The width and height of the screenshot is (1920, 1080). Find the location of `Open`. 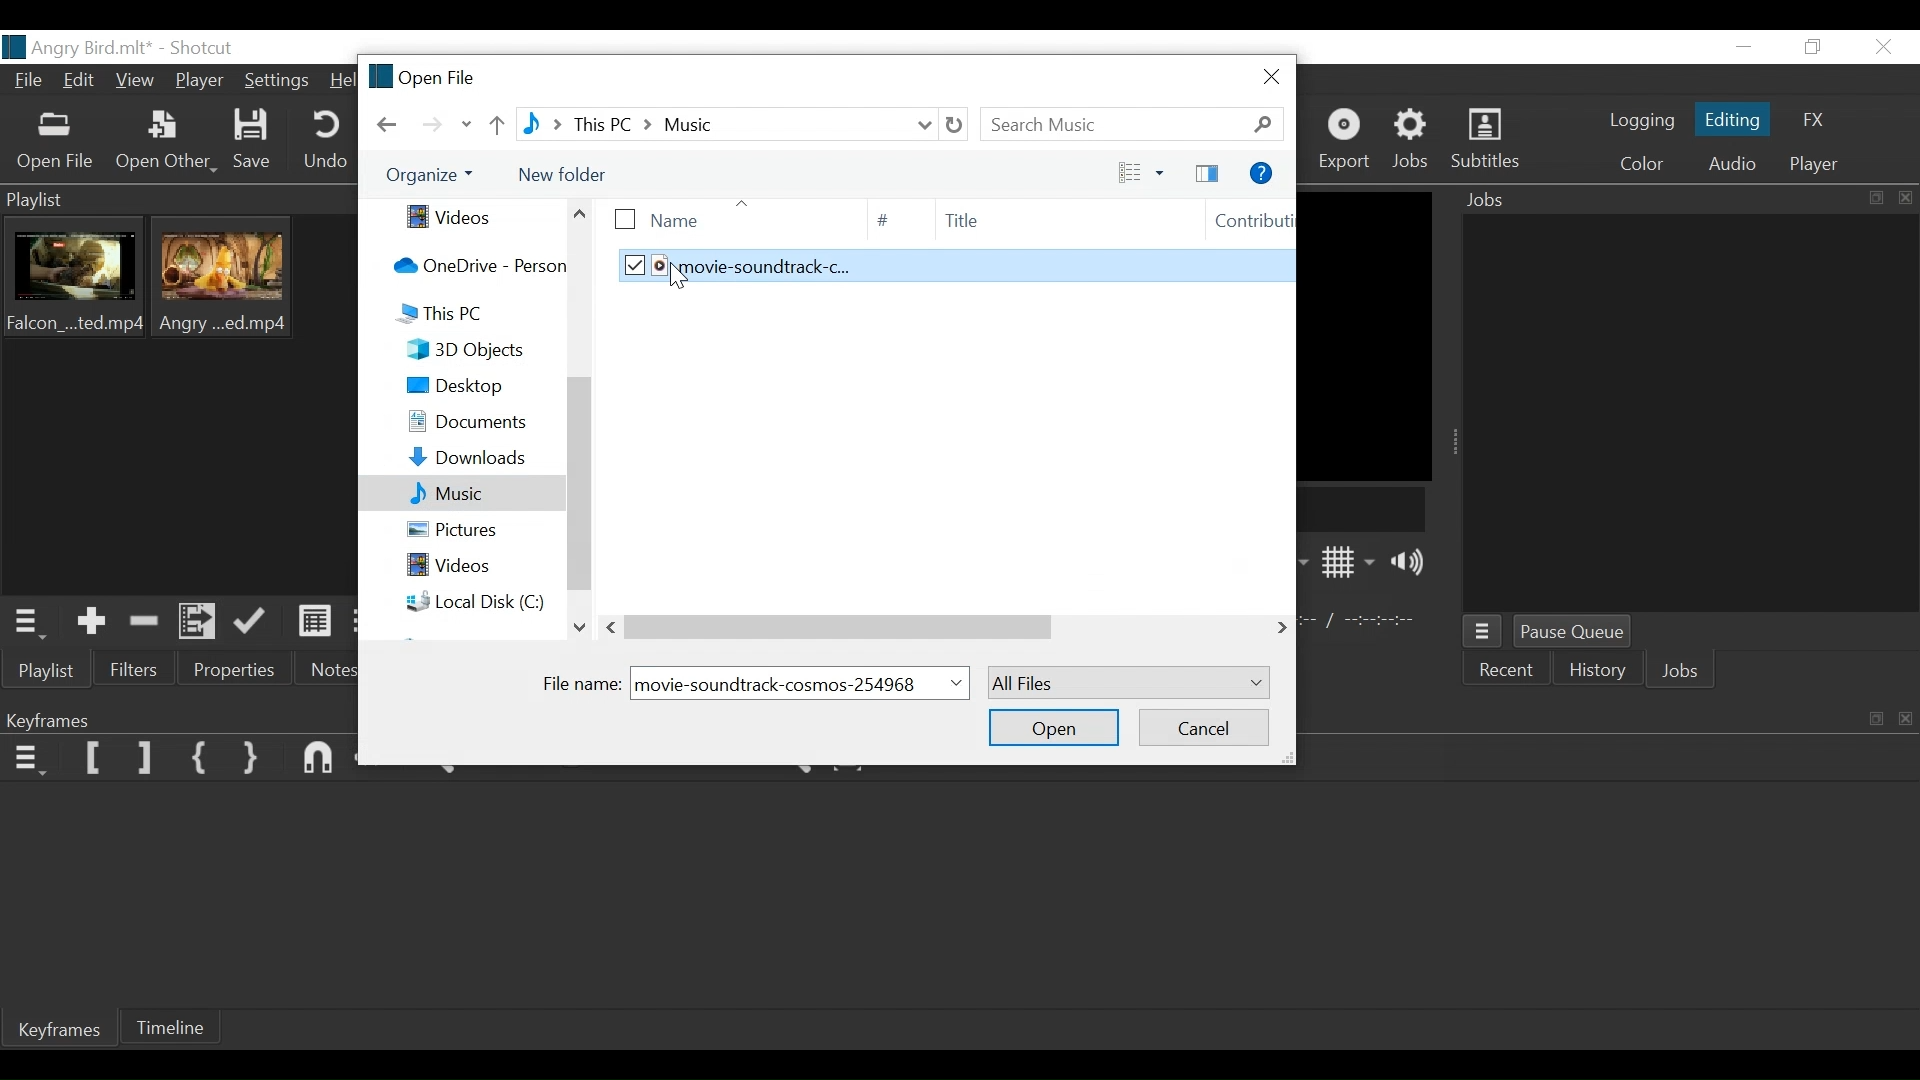

Open is located at coordinates (1054, 726).